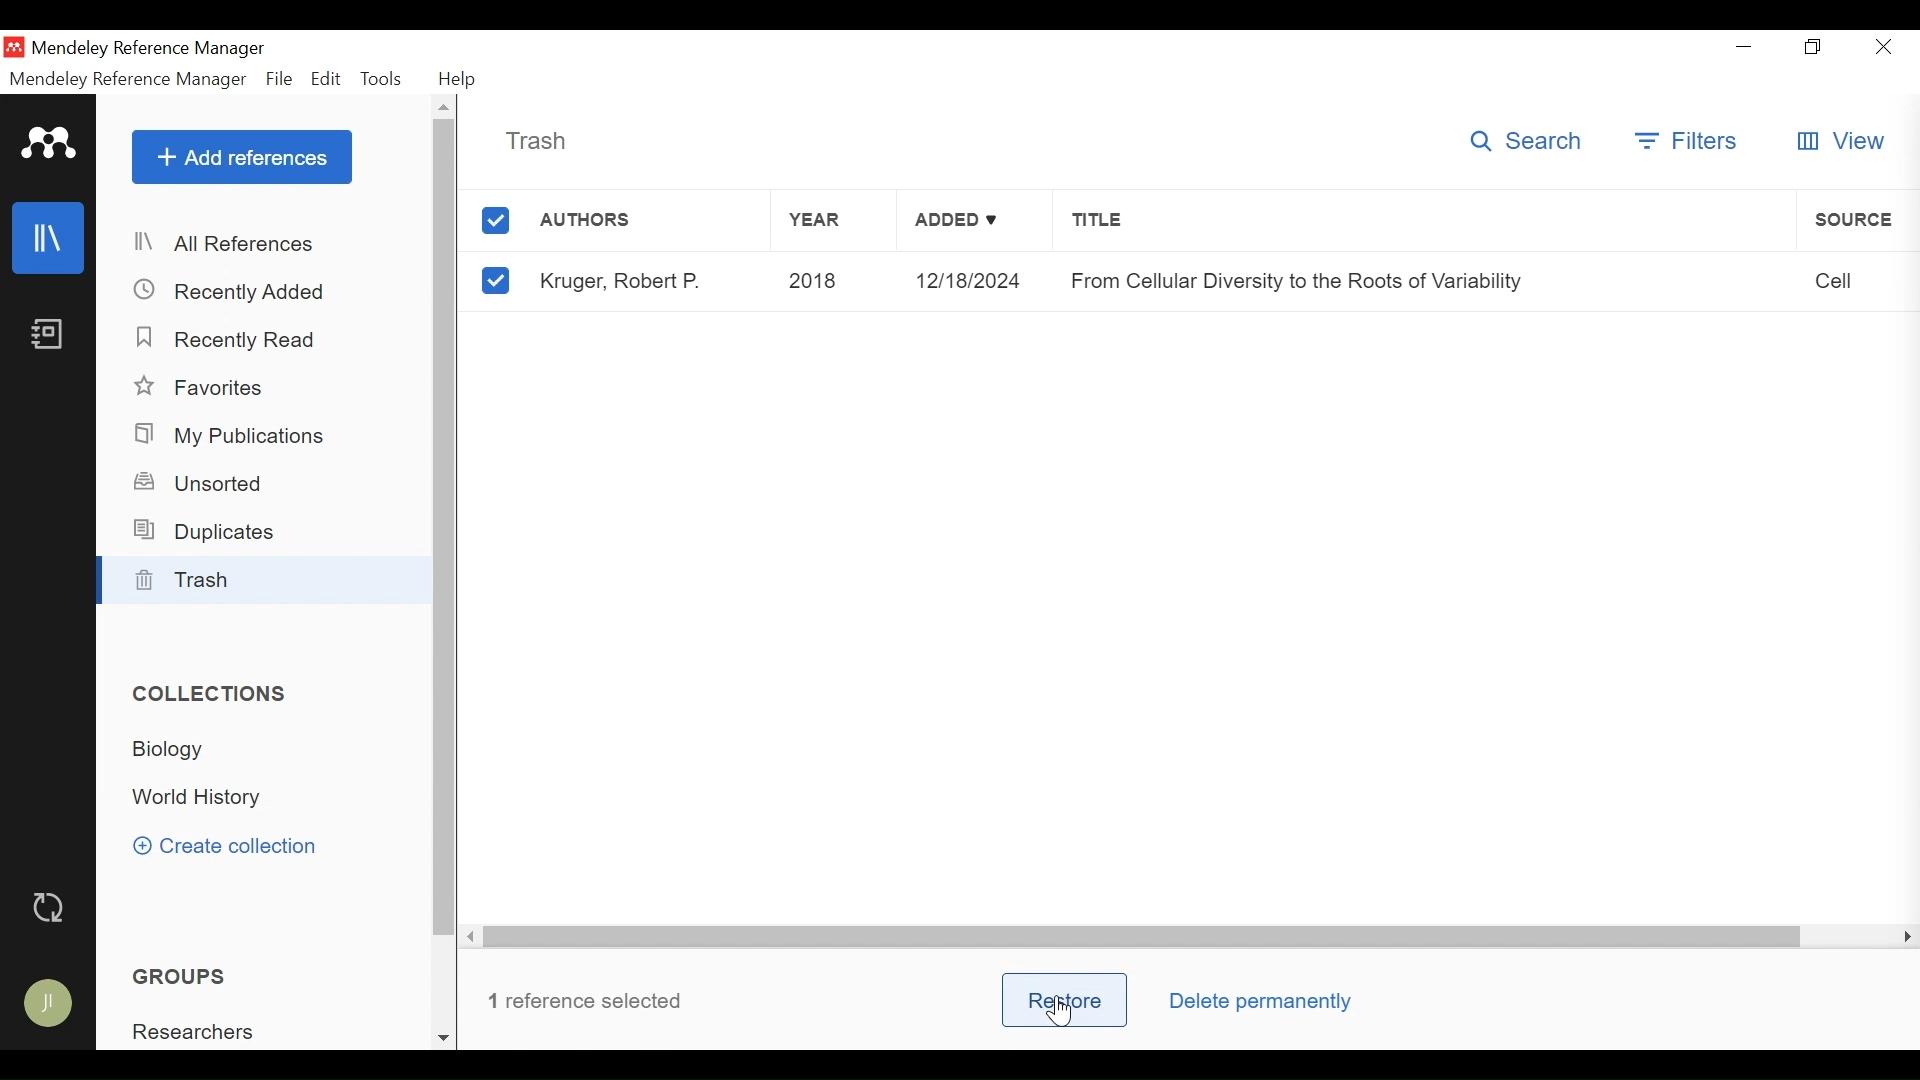 This screenshot has height=1080, width=1920. What do you see at coordinates (1744, 47) in the screenshot?
I see `minimize` at bounding box center [1744, 47].